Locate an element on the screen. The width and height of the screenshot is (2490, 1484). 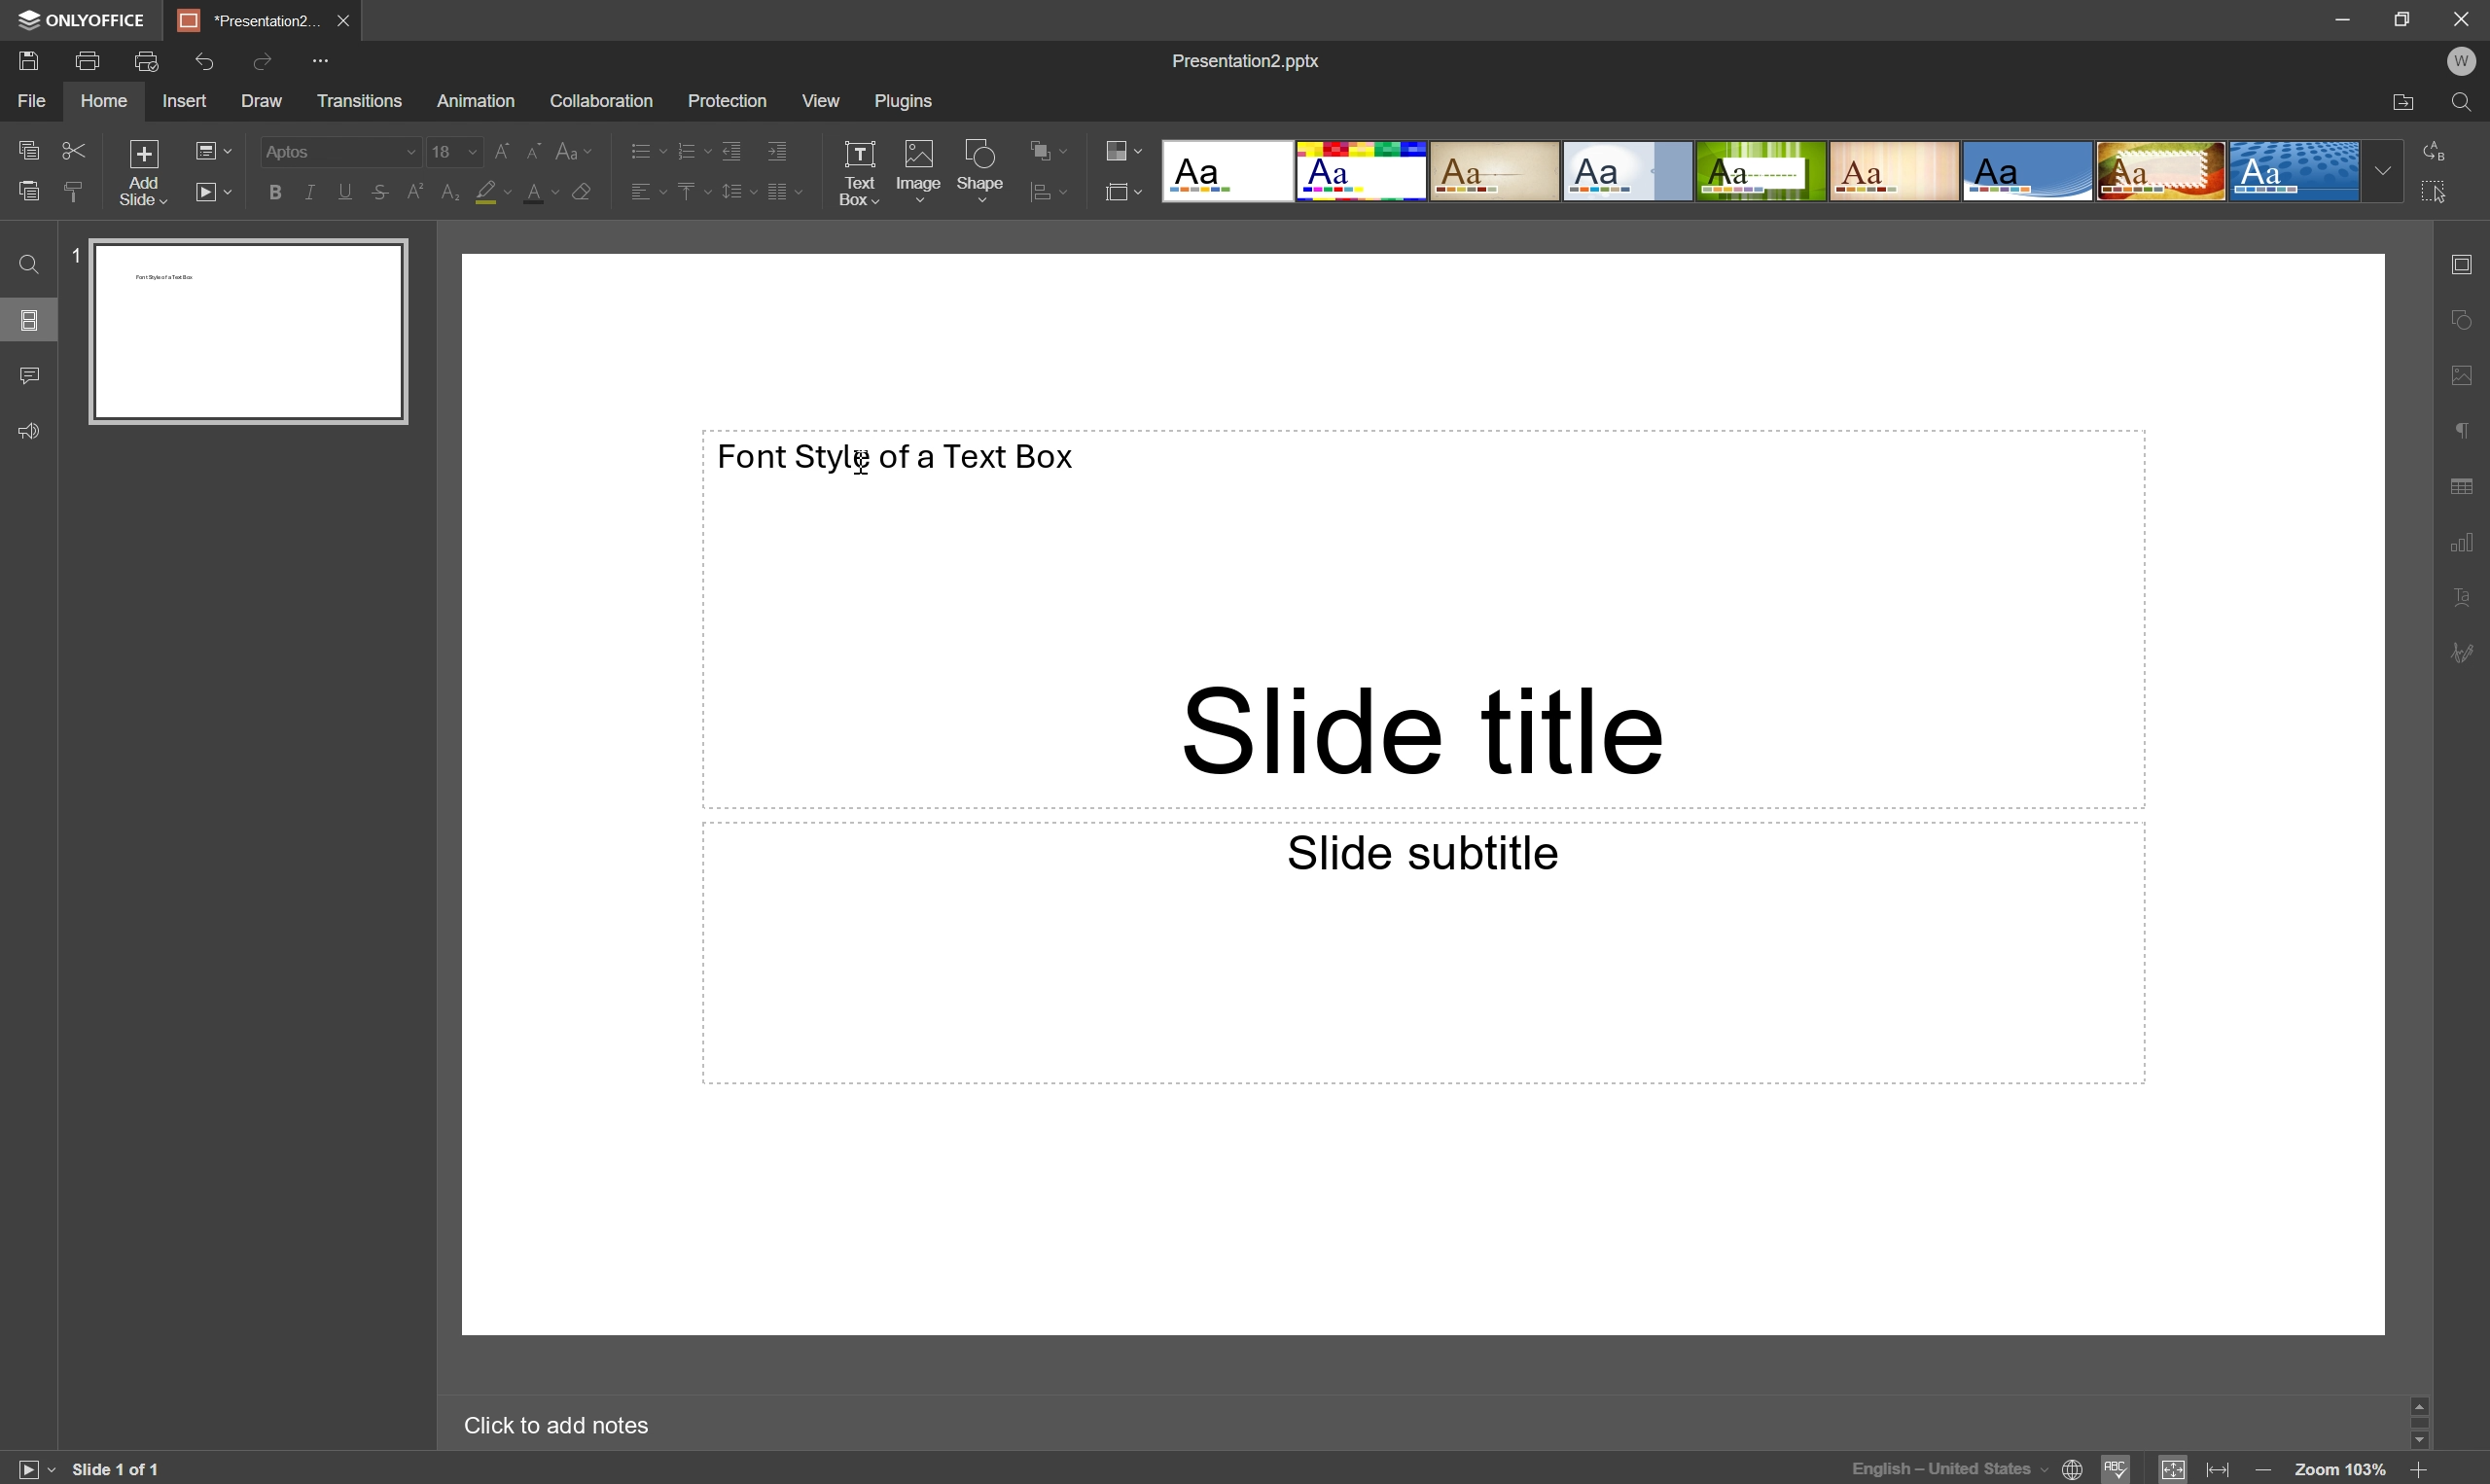
Presentation2.pptx is located at coordinates (1248, 60).